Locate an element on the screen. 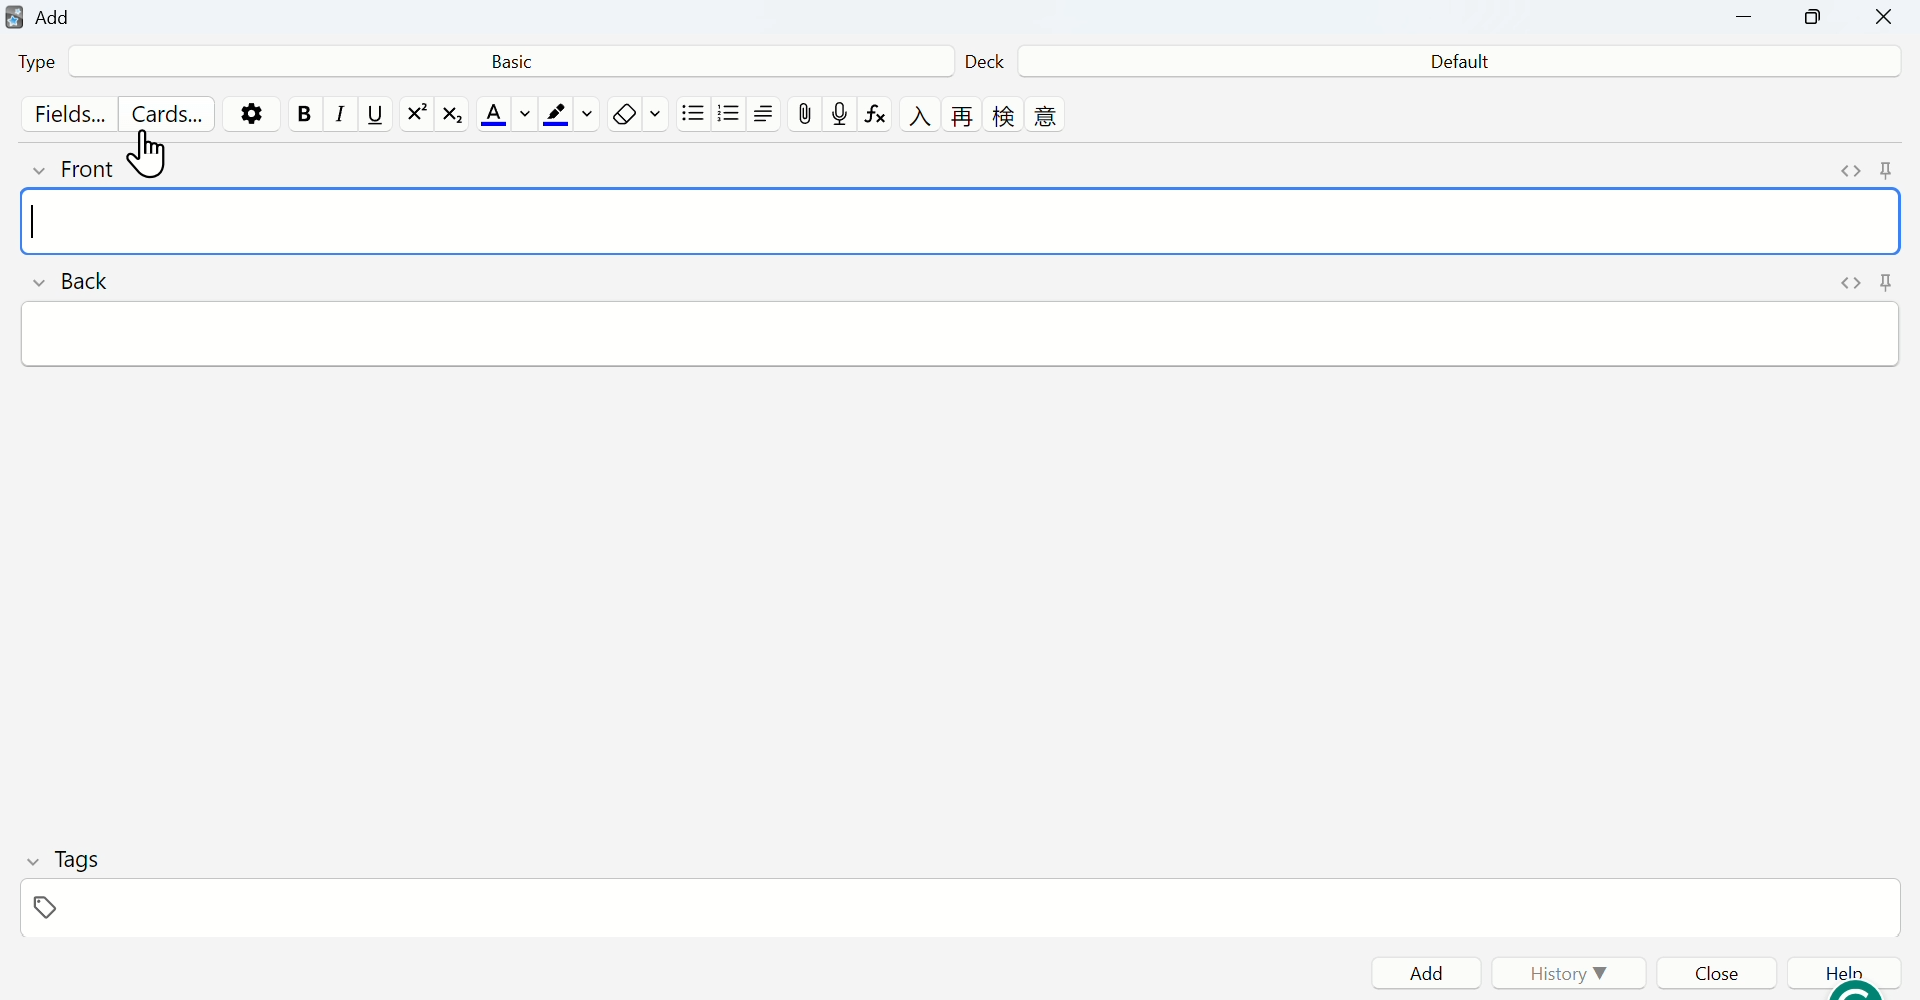  Close is located at coordinates (1715, 973).